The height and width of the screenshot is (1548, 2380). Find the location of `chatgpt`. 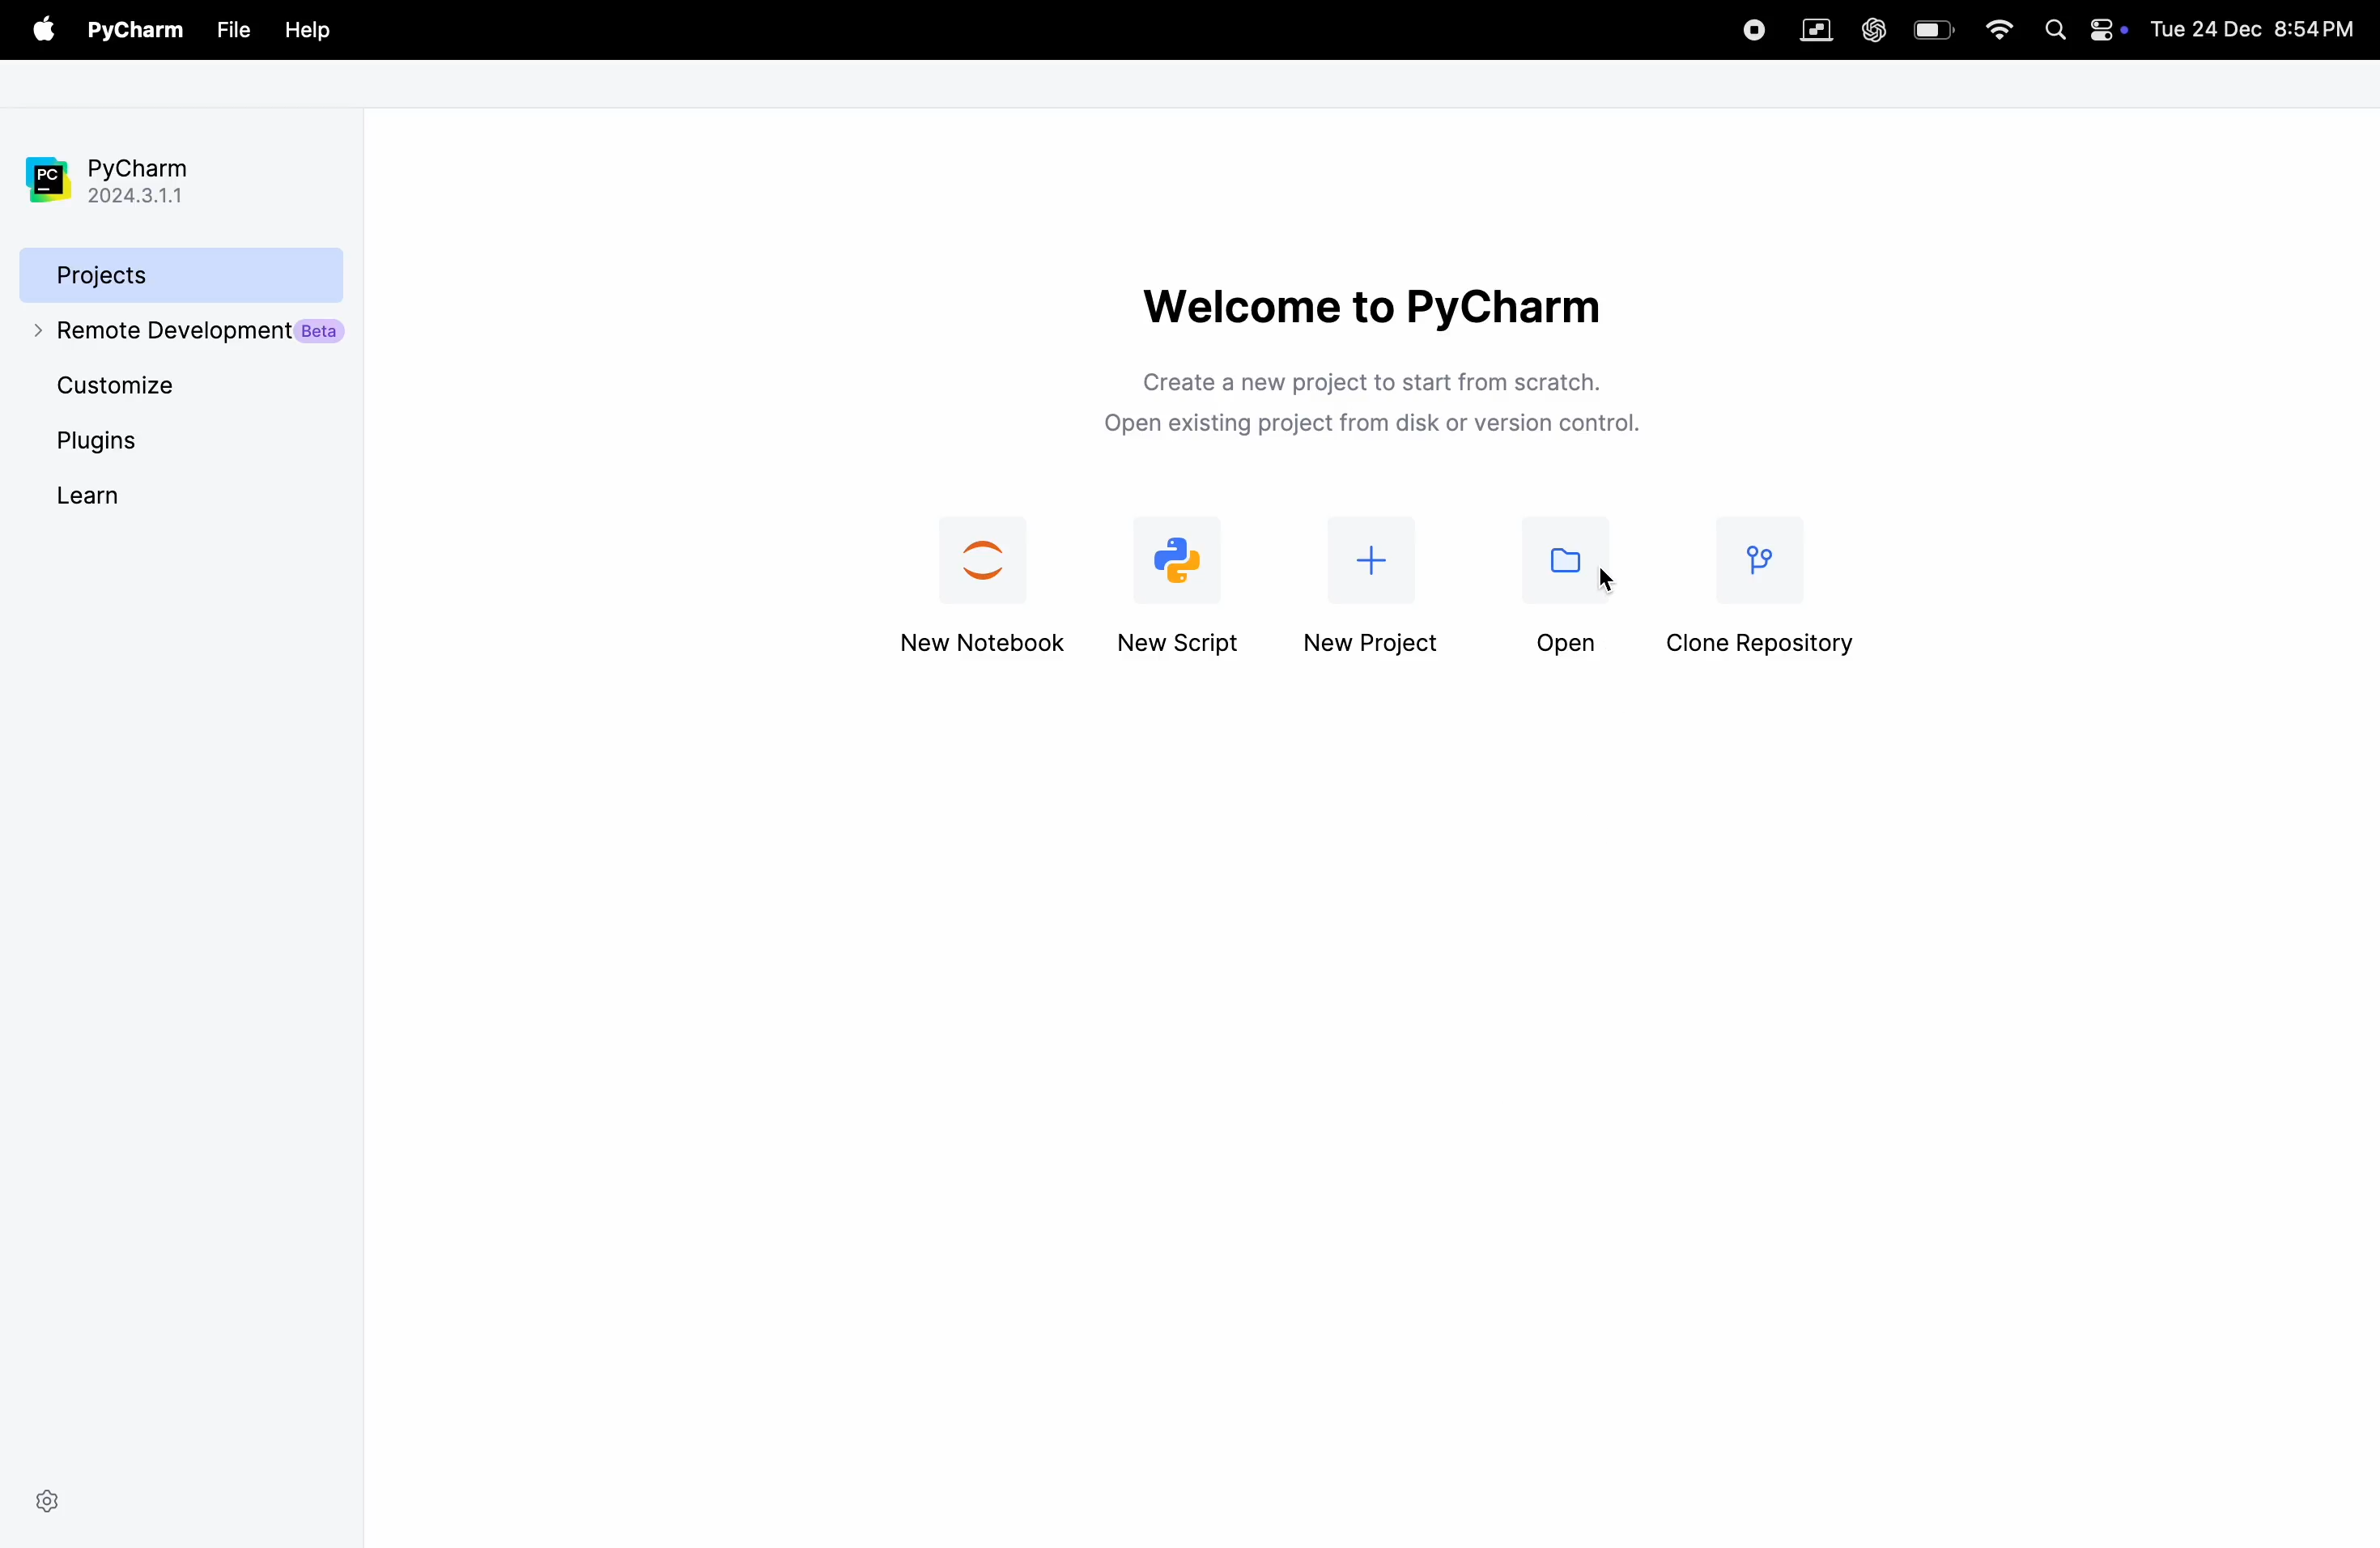

chatgpt is located at coordinates (1872, 28).